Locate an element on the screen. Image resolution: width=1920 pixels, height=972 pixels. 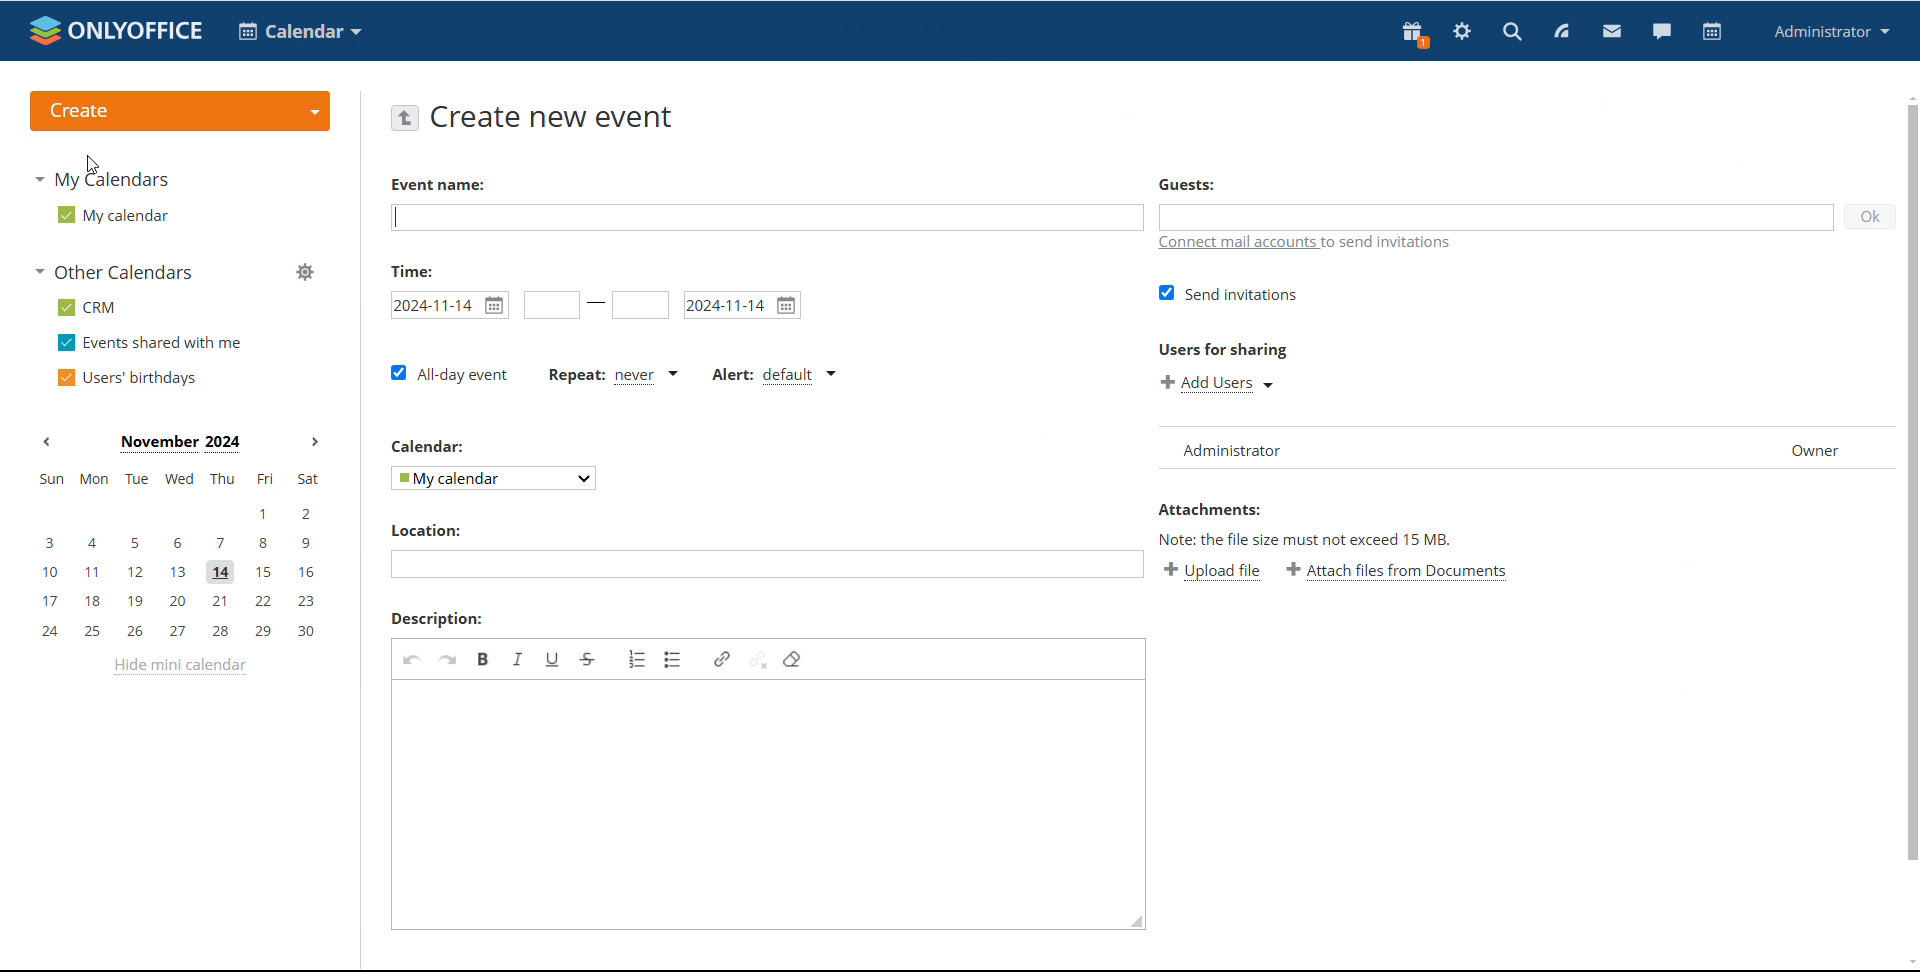
create is located at coordinates (180, 112).